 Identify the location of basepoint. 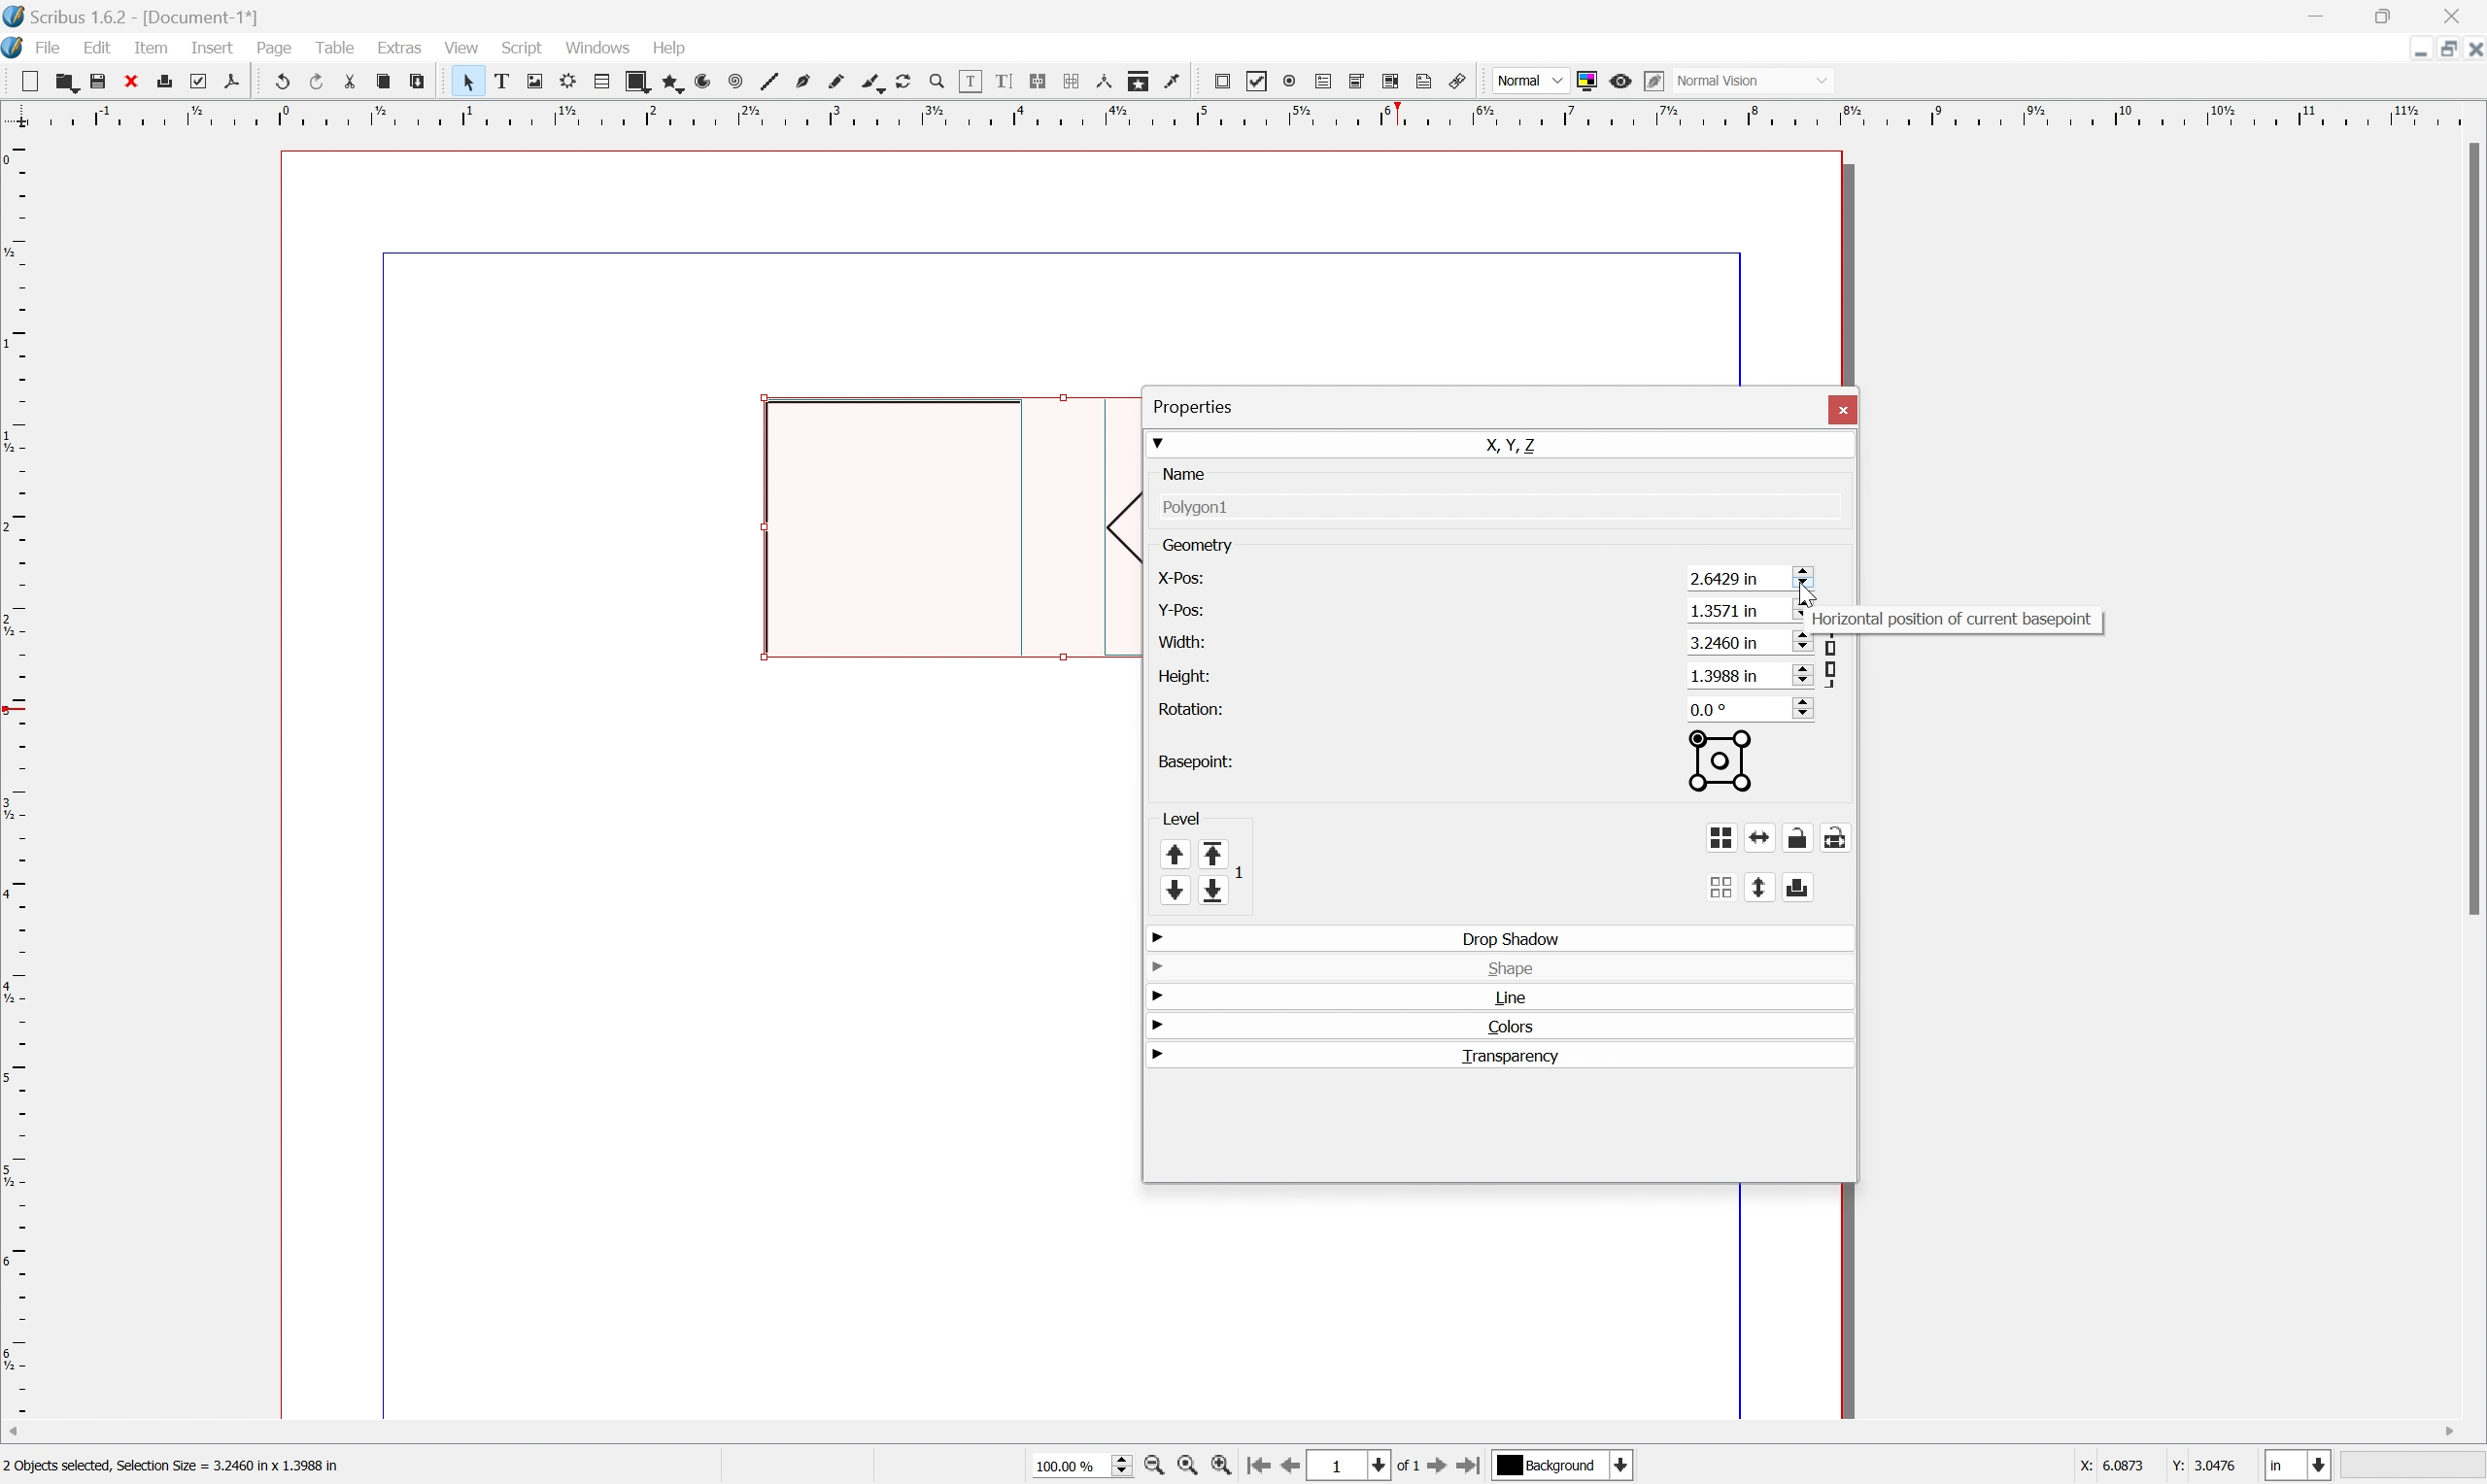
(1196, 763).